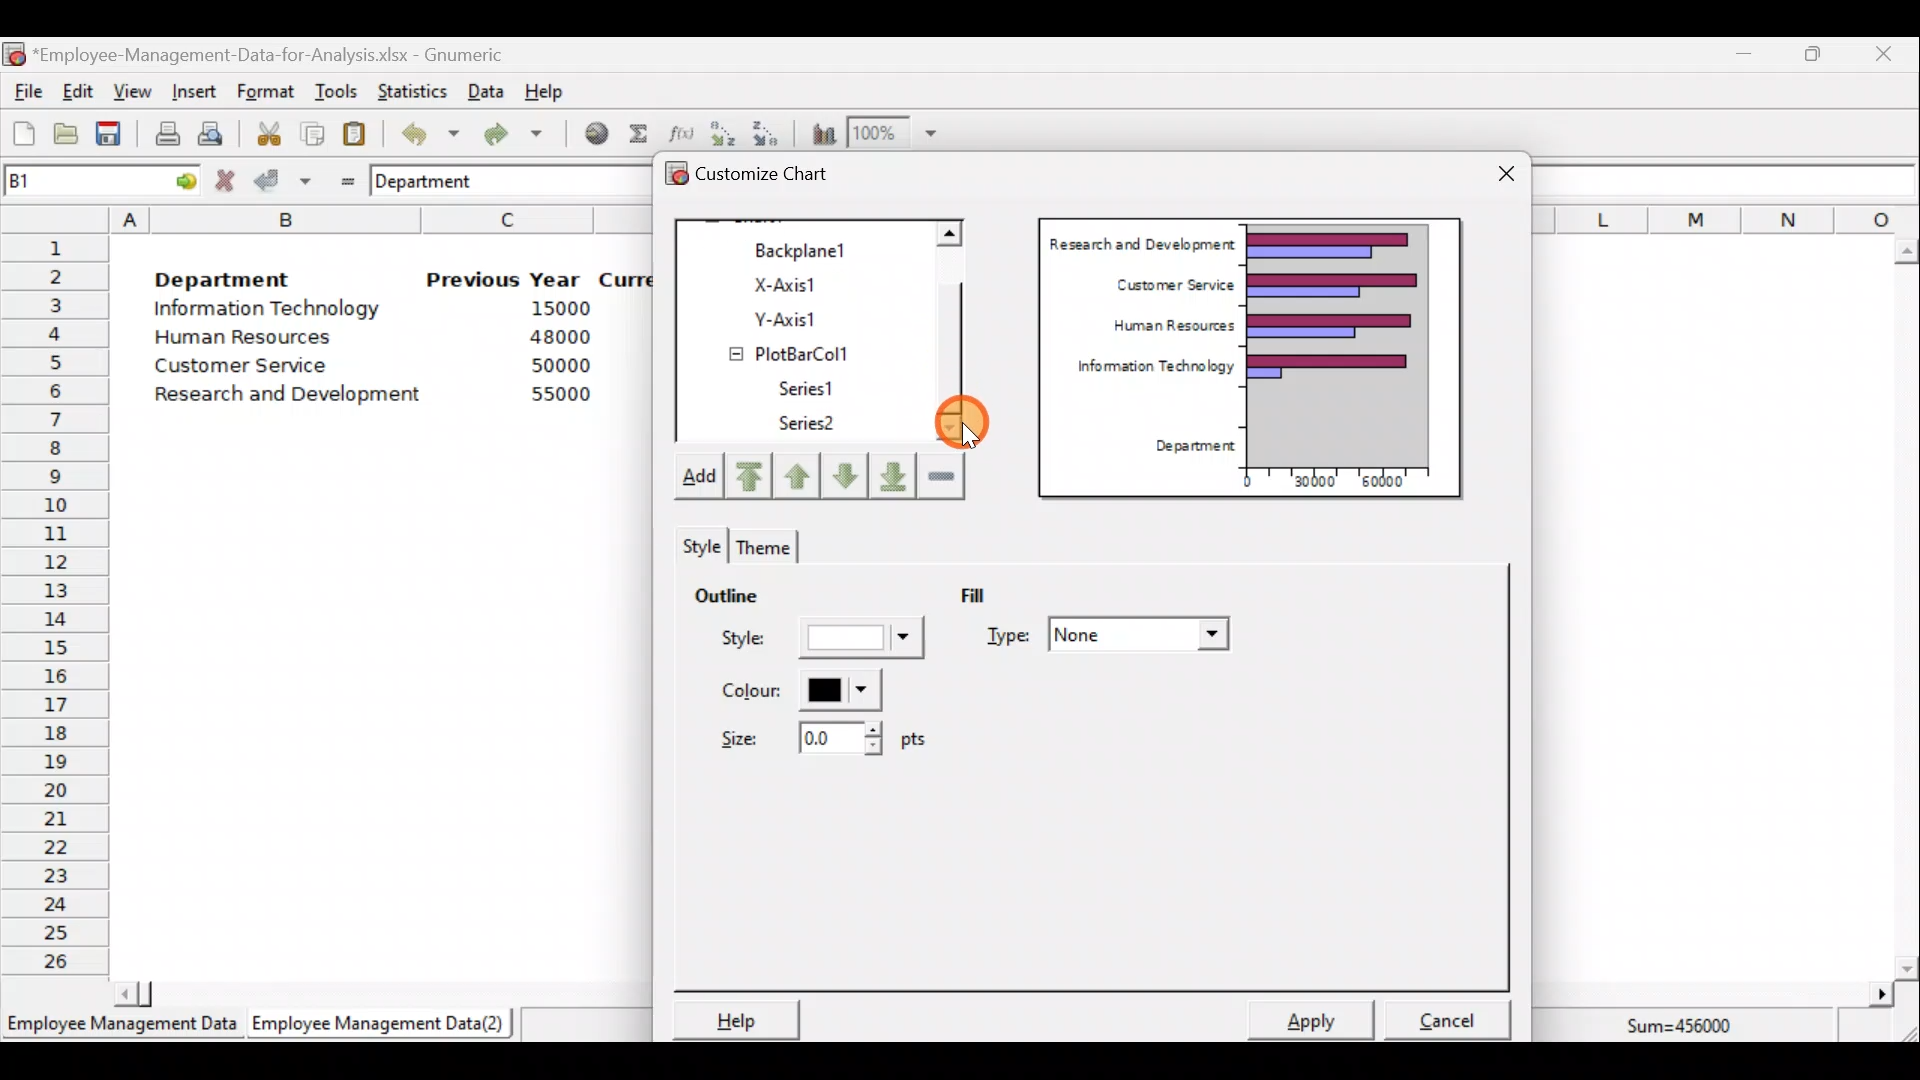 Image resolution: width=1920 pixels, height=1080 pixels. What do you see at coordinates (809, 281) in the screenshot?
I see `X-axis1` at bounding box center [809, 281].